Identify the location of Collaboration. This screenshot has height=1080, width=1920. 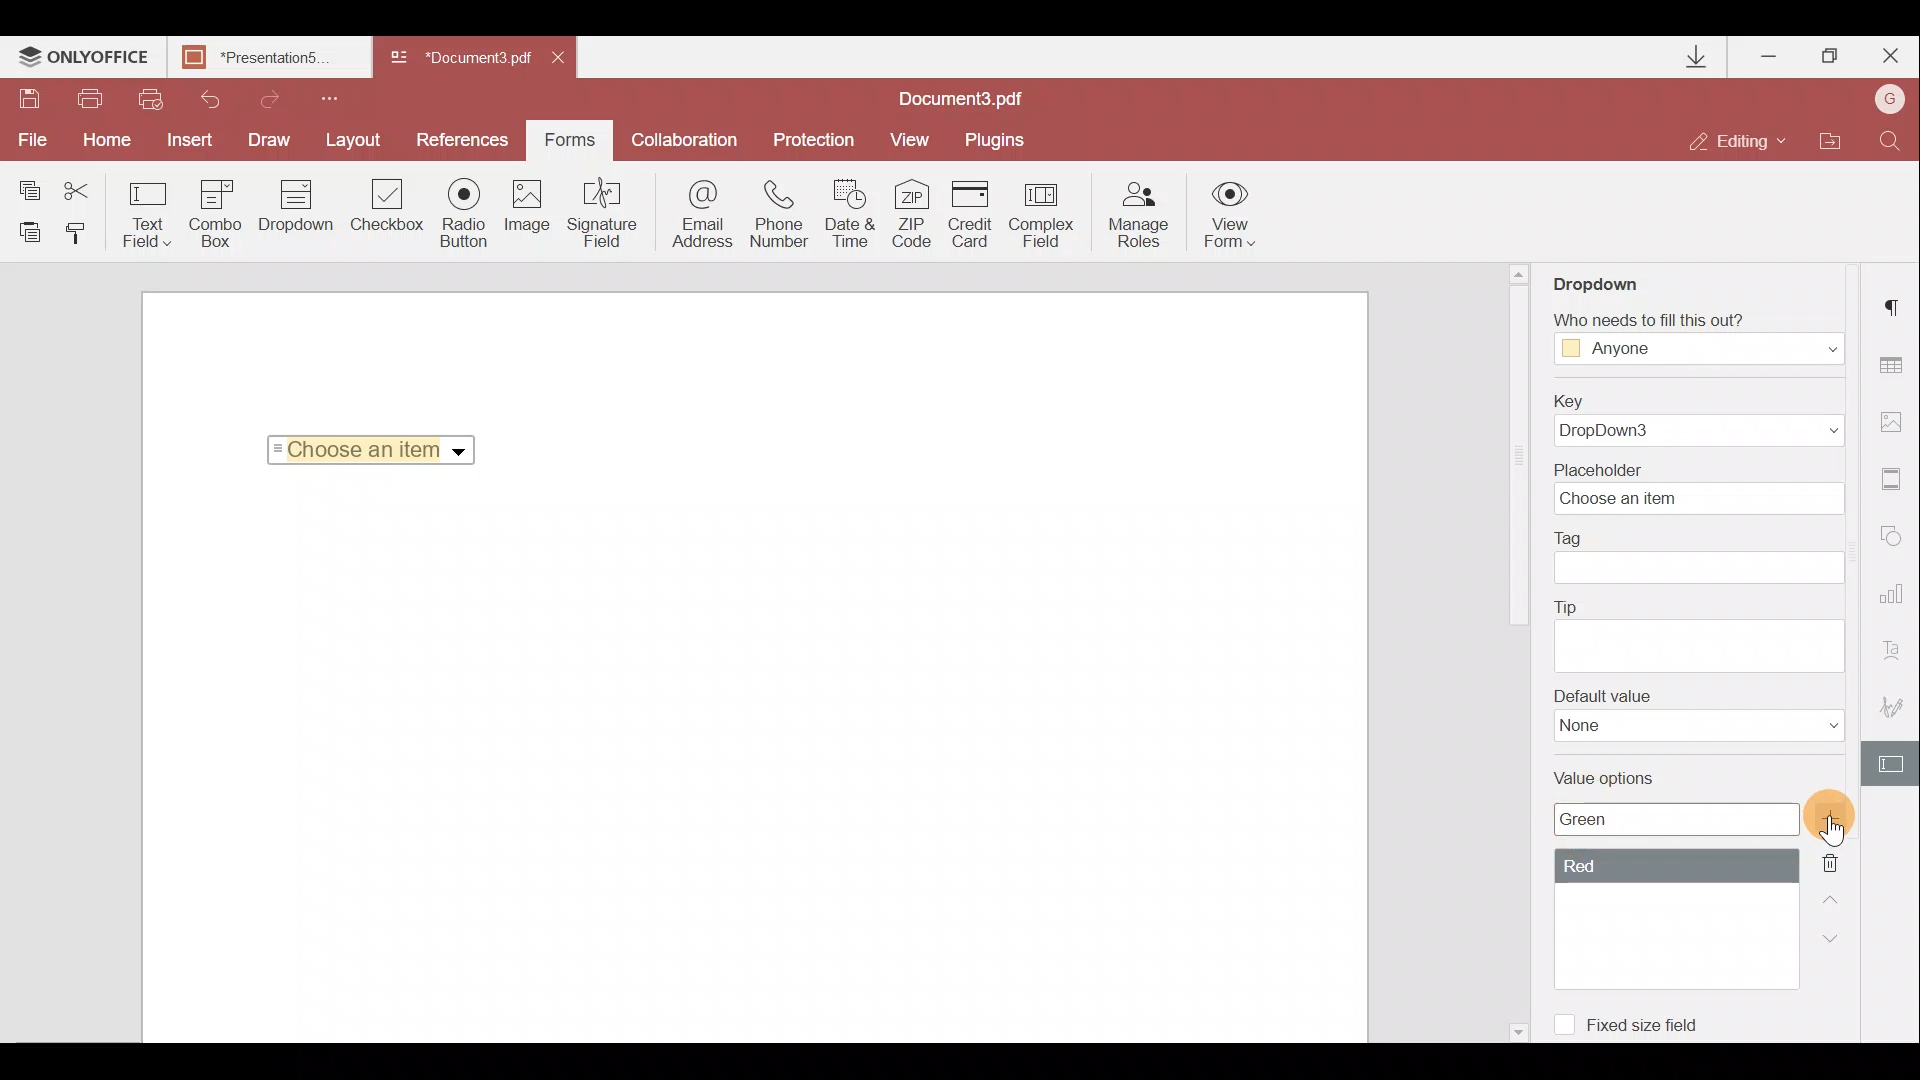
(685, 137).